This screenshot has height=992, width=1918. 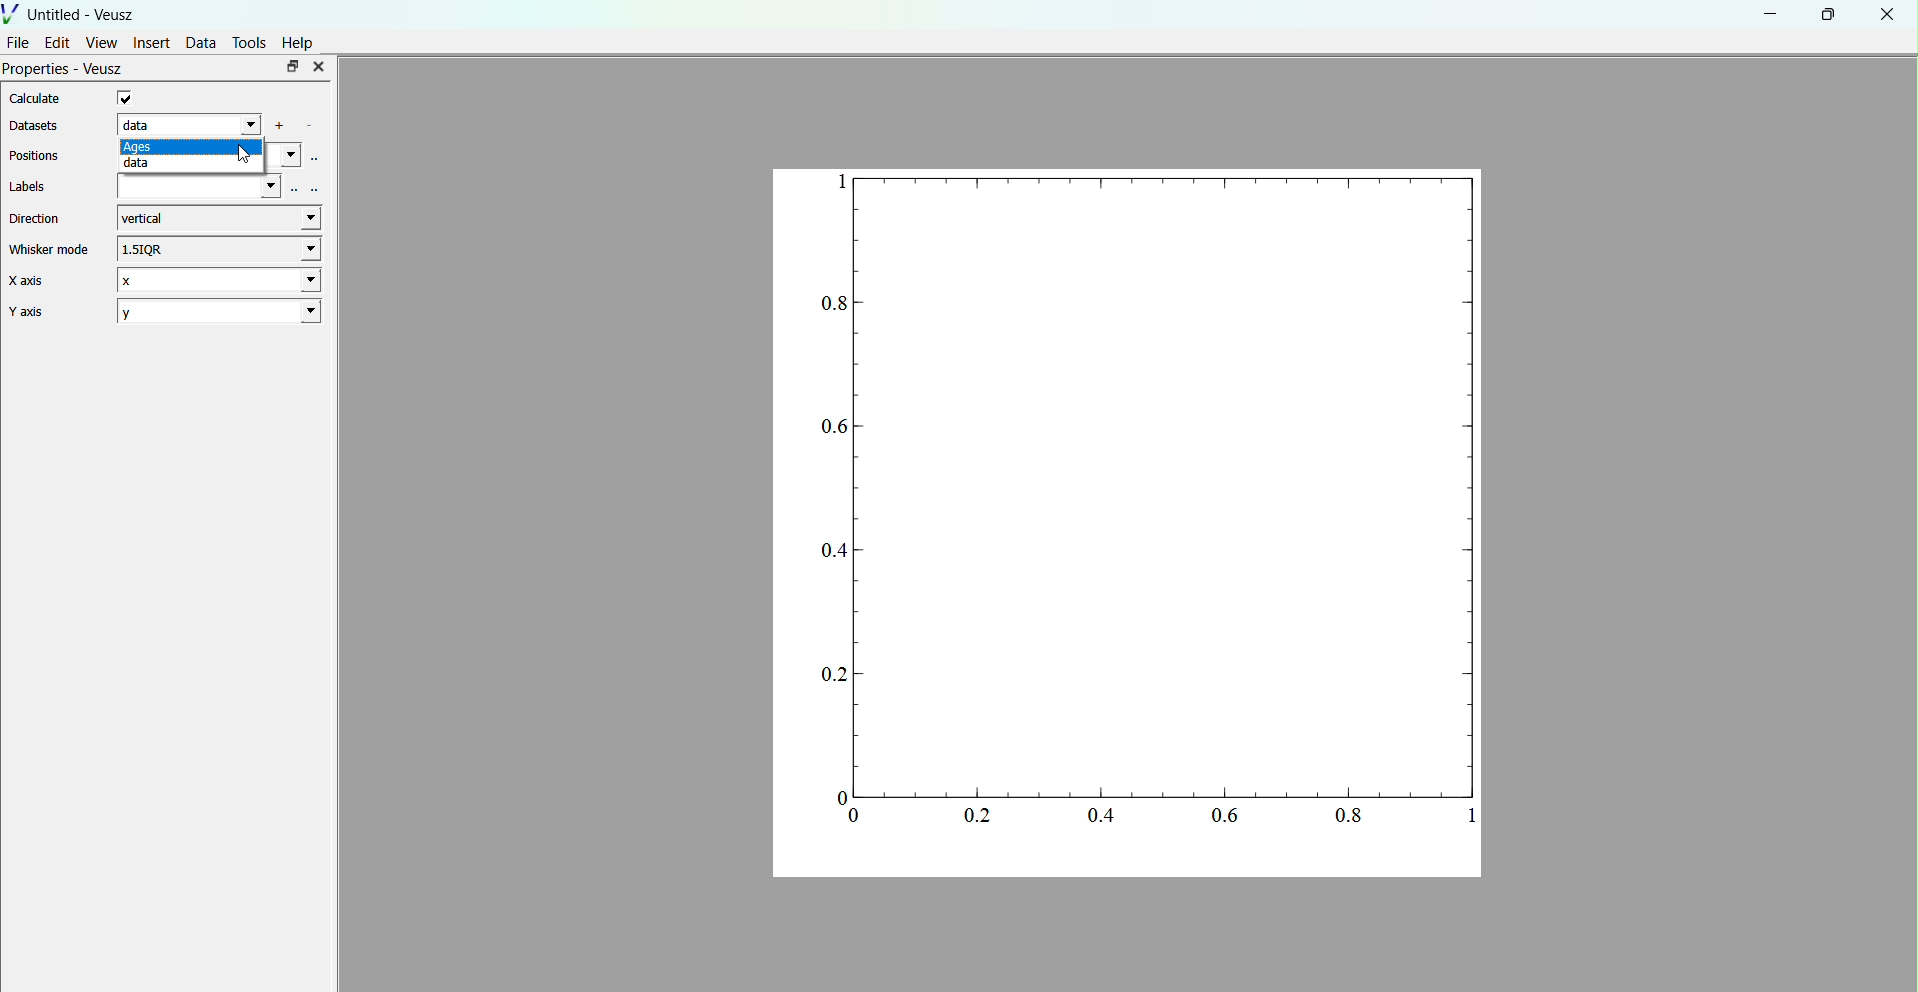 I want to click on Calculate, so click(x=41, y=101).